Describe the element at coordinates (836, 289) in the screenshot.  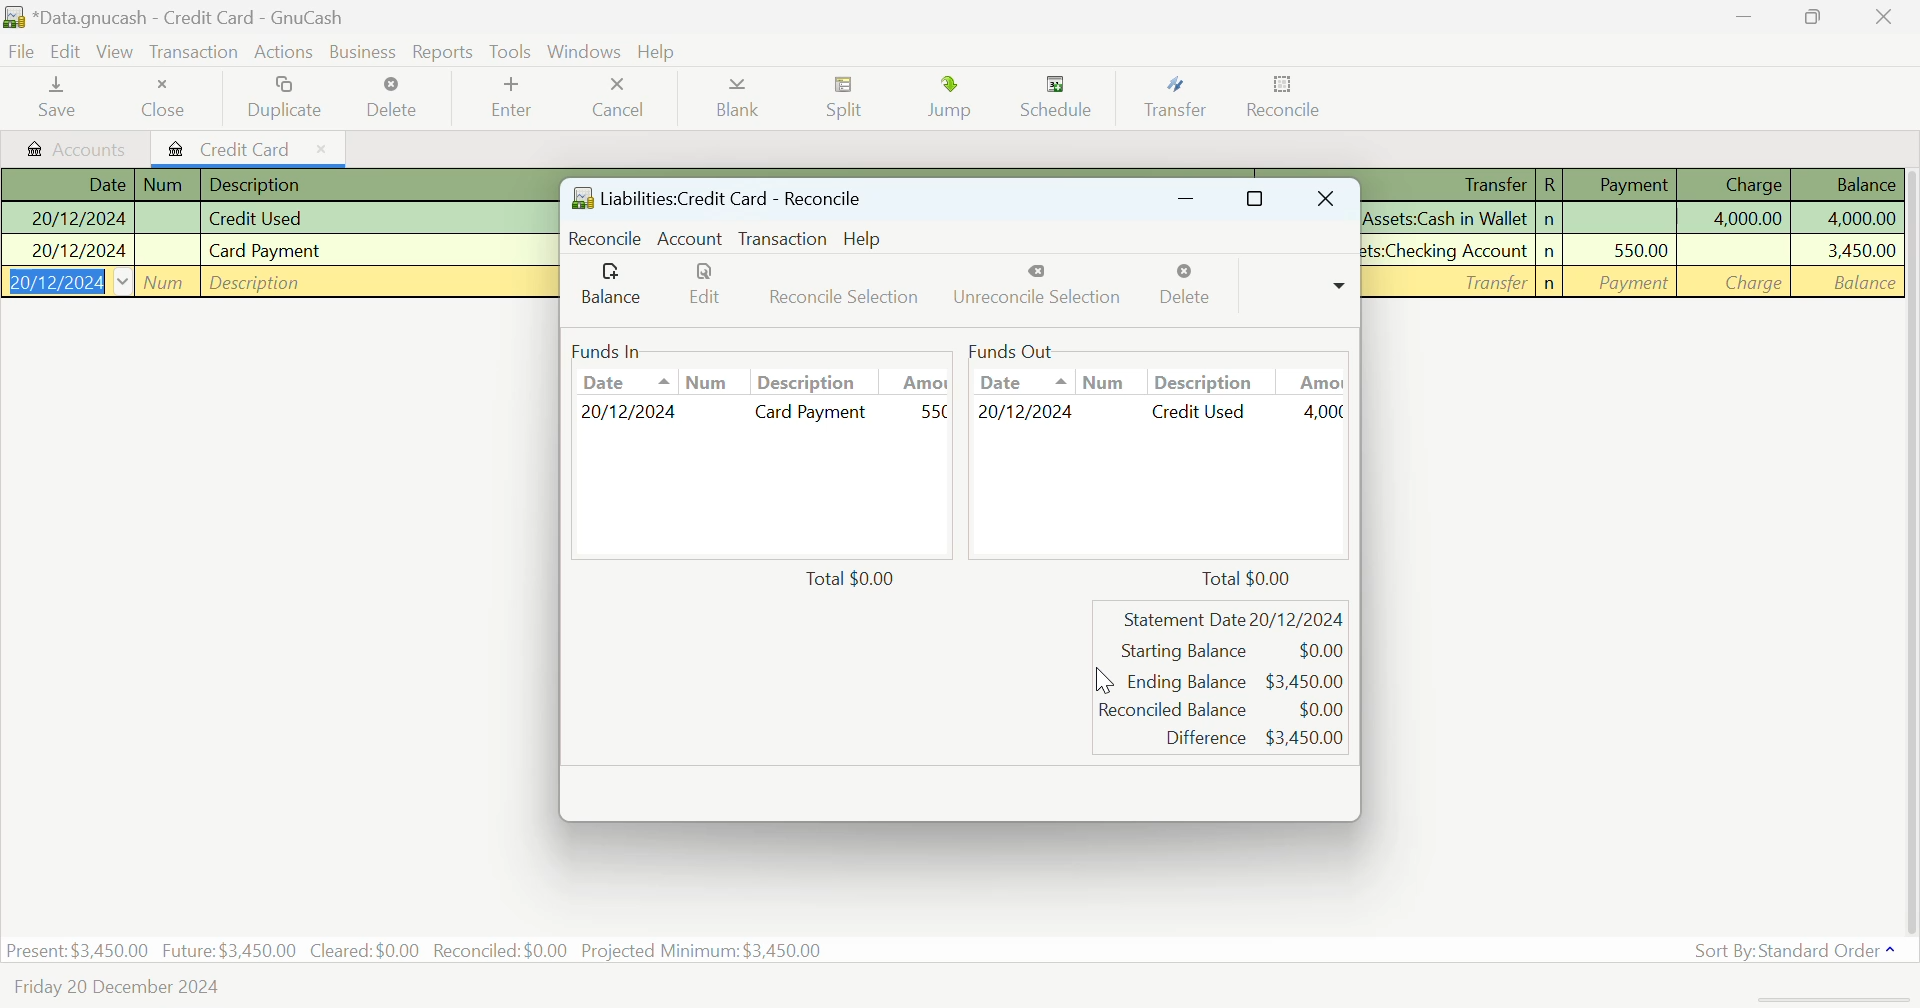
I see `Reconcile Selection` at that location.